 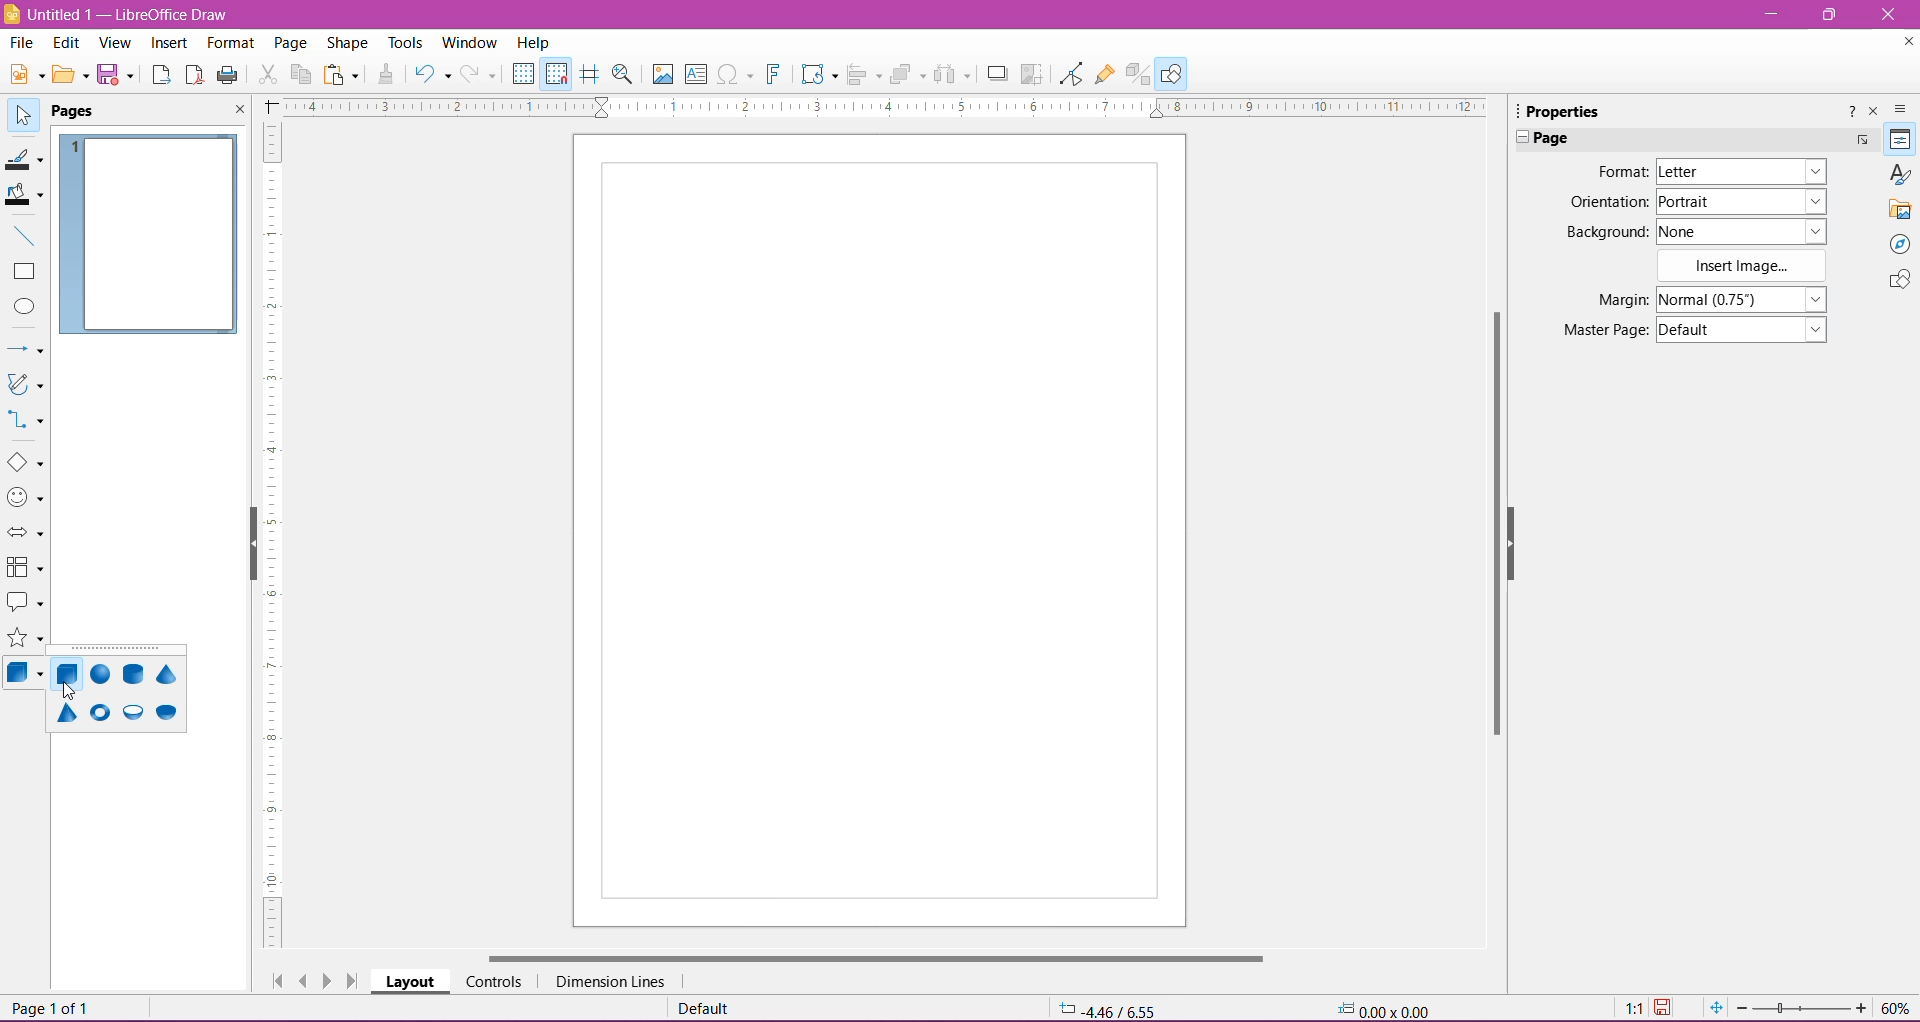 What do you see at coordinates (1515, 539) in the screenshot?
I see `Hide` at bounding box center [1515, 539].